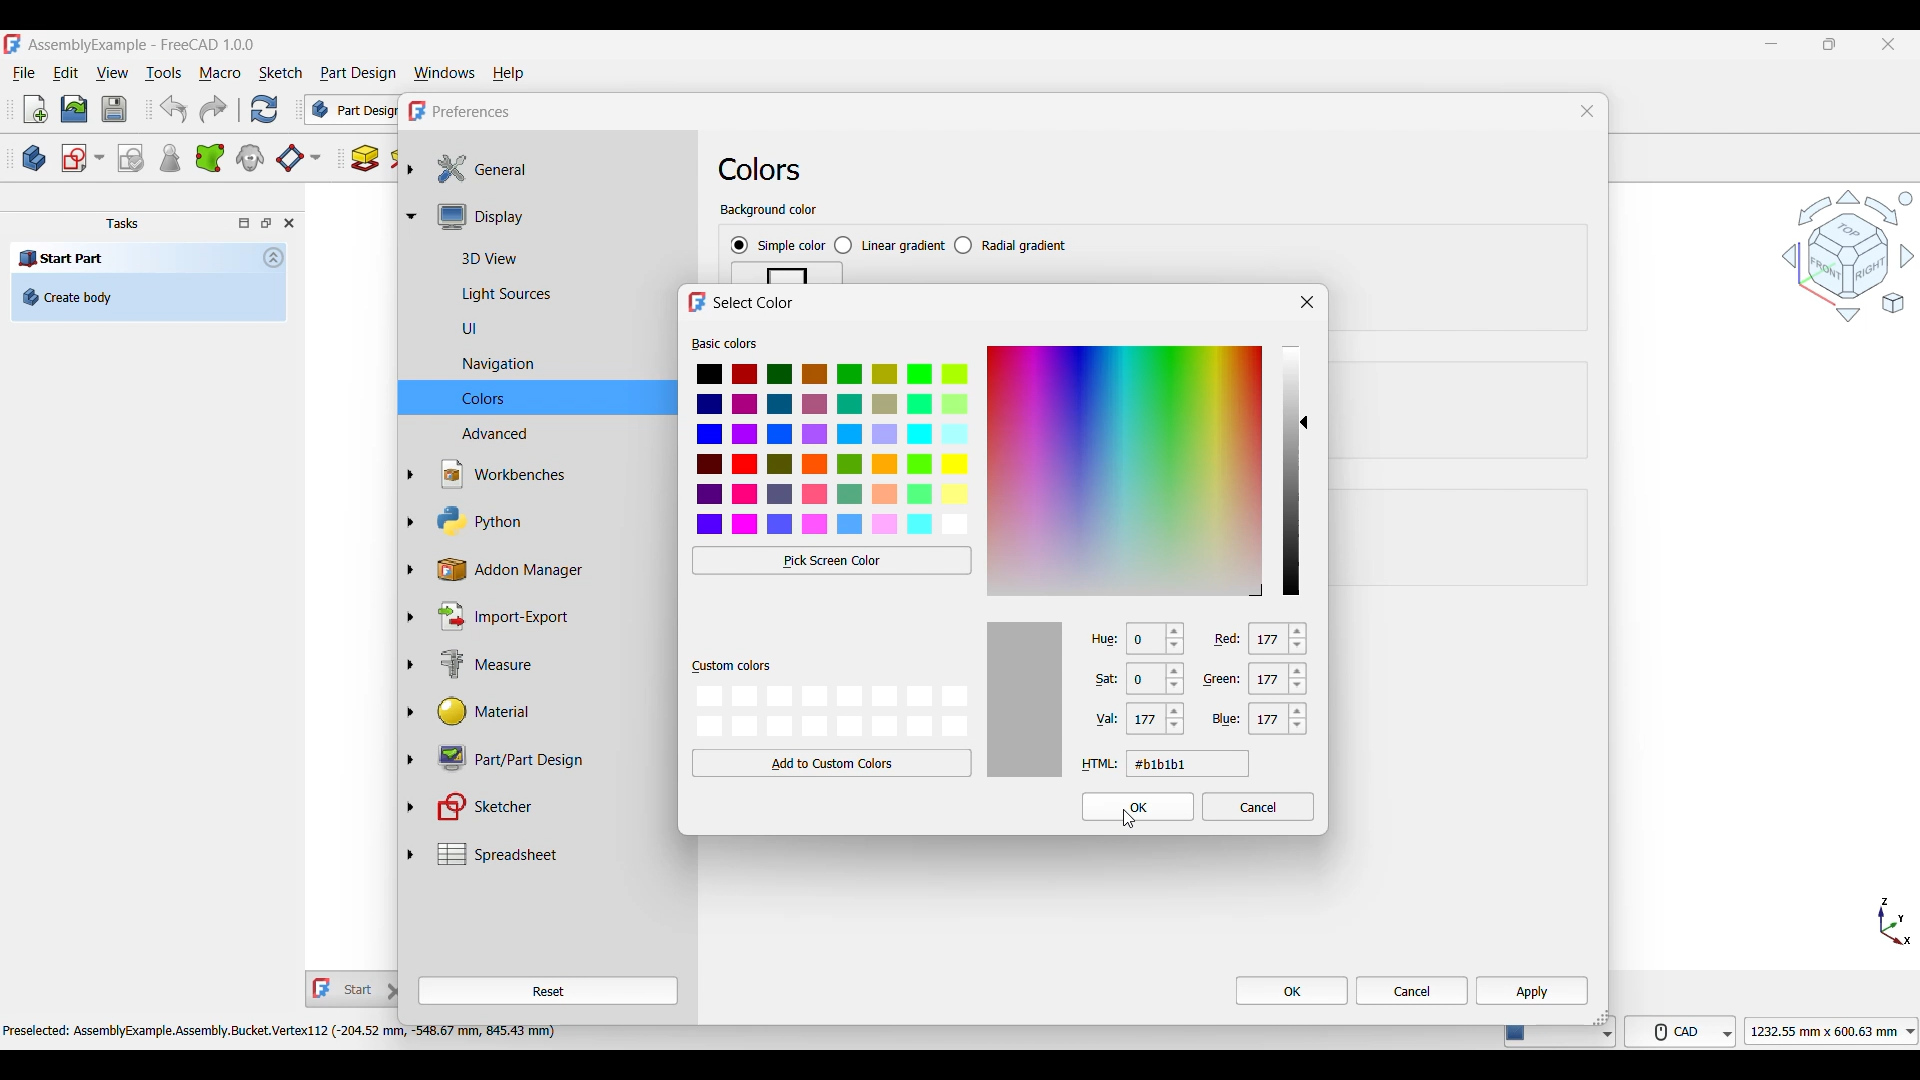 The width and height of the screenshot is (1920, 1080). Describe the element at coordinates (1125, 470) in the screenshot. I see `Color gradient` at that location.